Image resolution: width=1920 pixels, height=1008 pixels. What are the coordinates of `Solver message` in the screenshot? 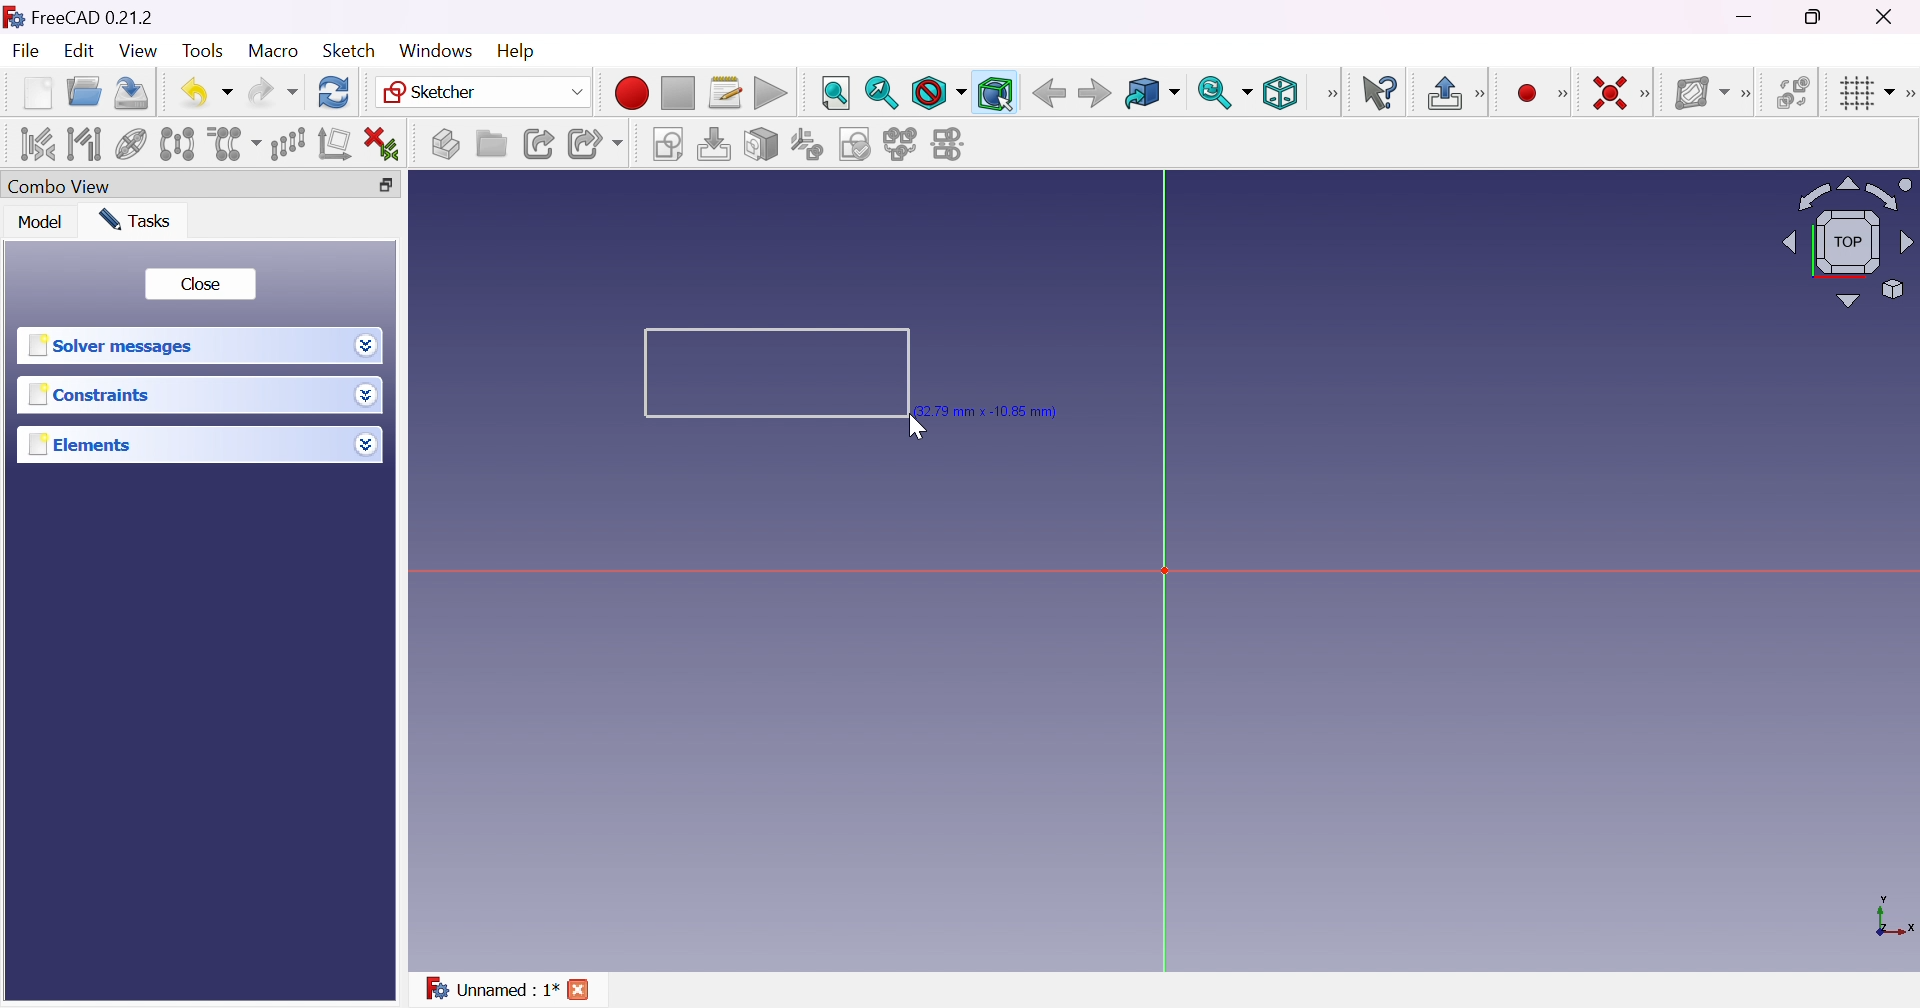 It's located at (116, 347).